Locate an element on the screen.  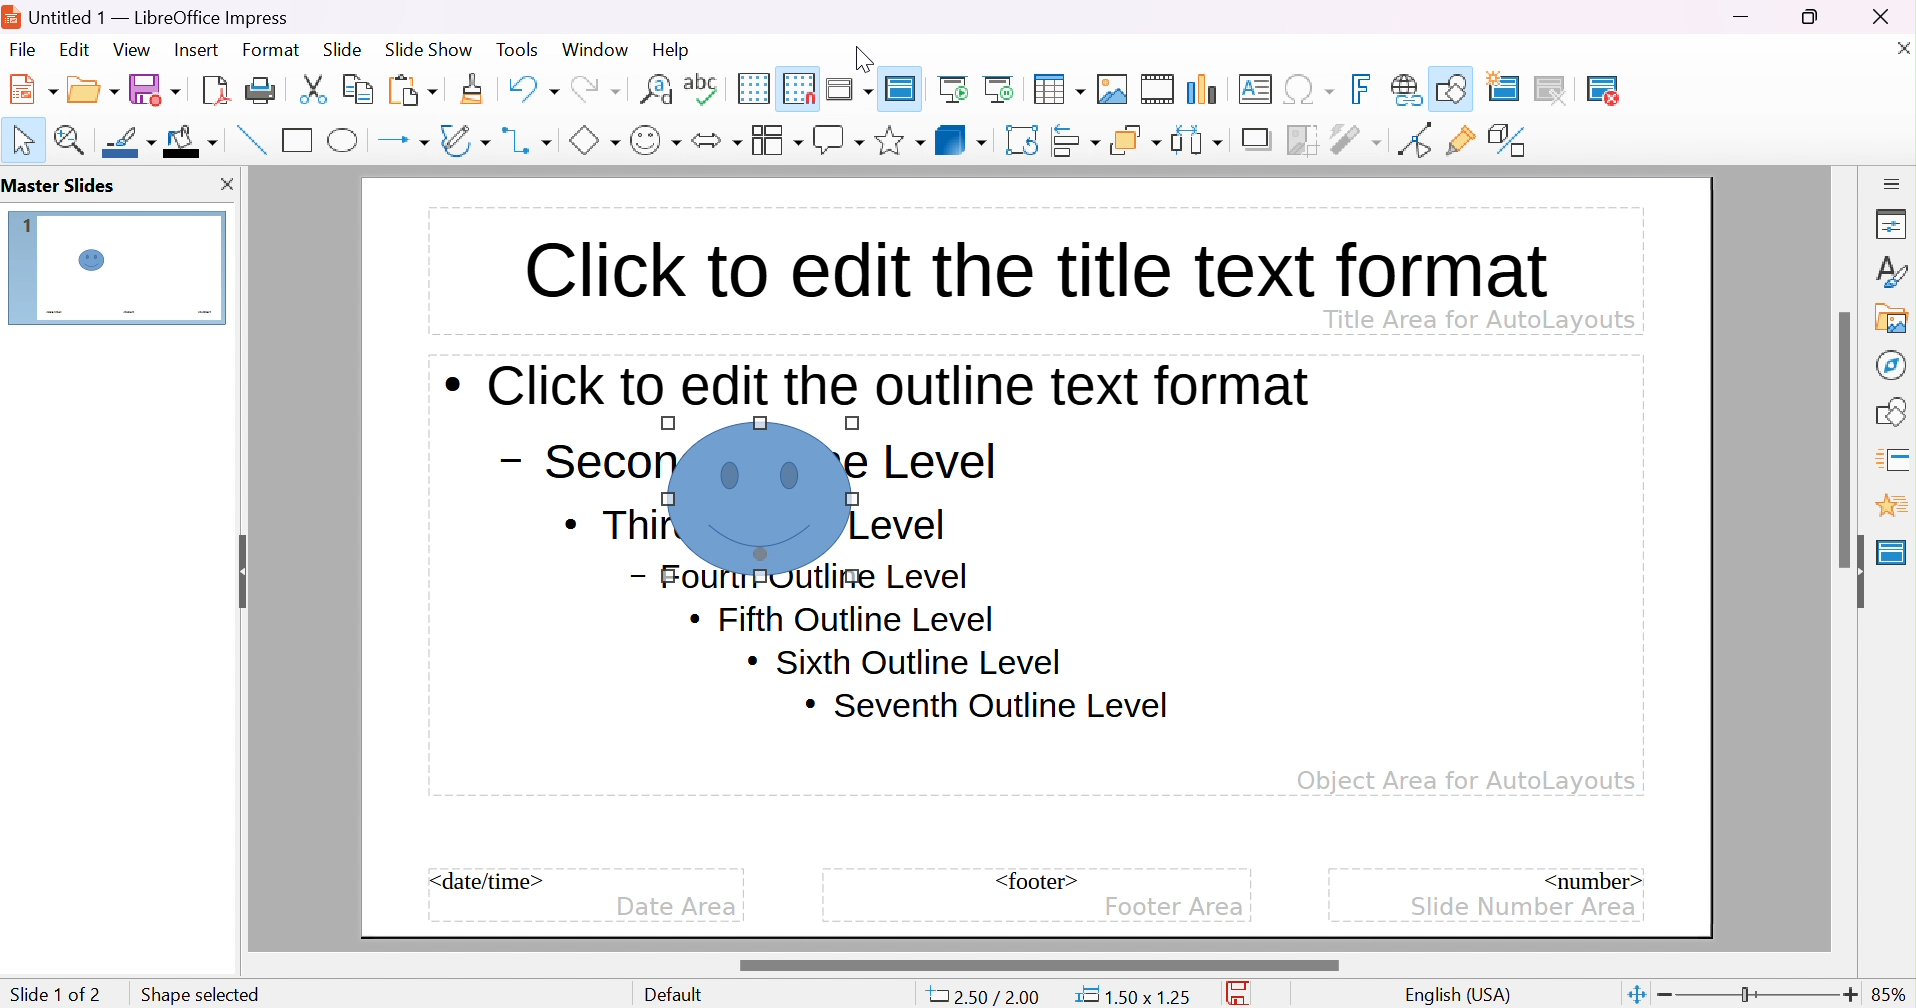
cursor is located at coordinates (836, 583).